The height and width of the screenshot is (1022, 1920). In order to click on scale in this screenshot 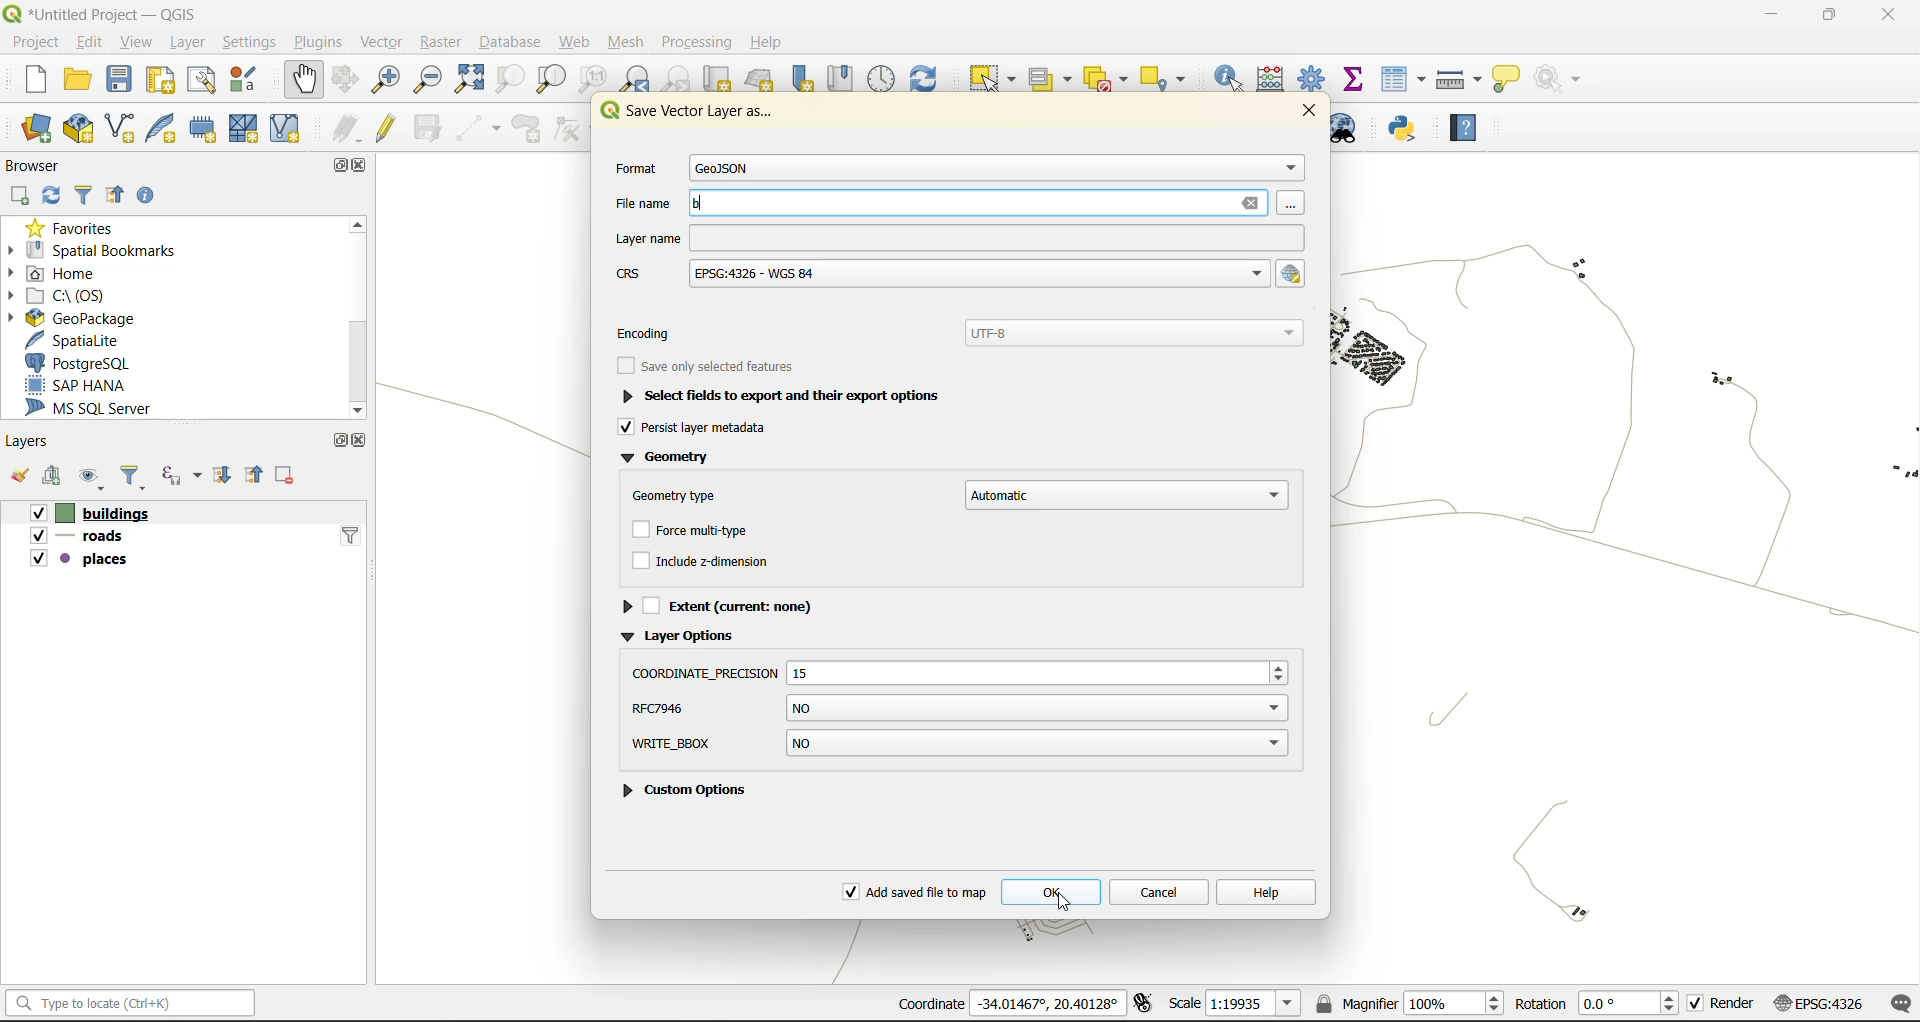, I will do `click(1236, 1004)`.